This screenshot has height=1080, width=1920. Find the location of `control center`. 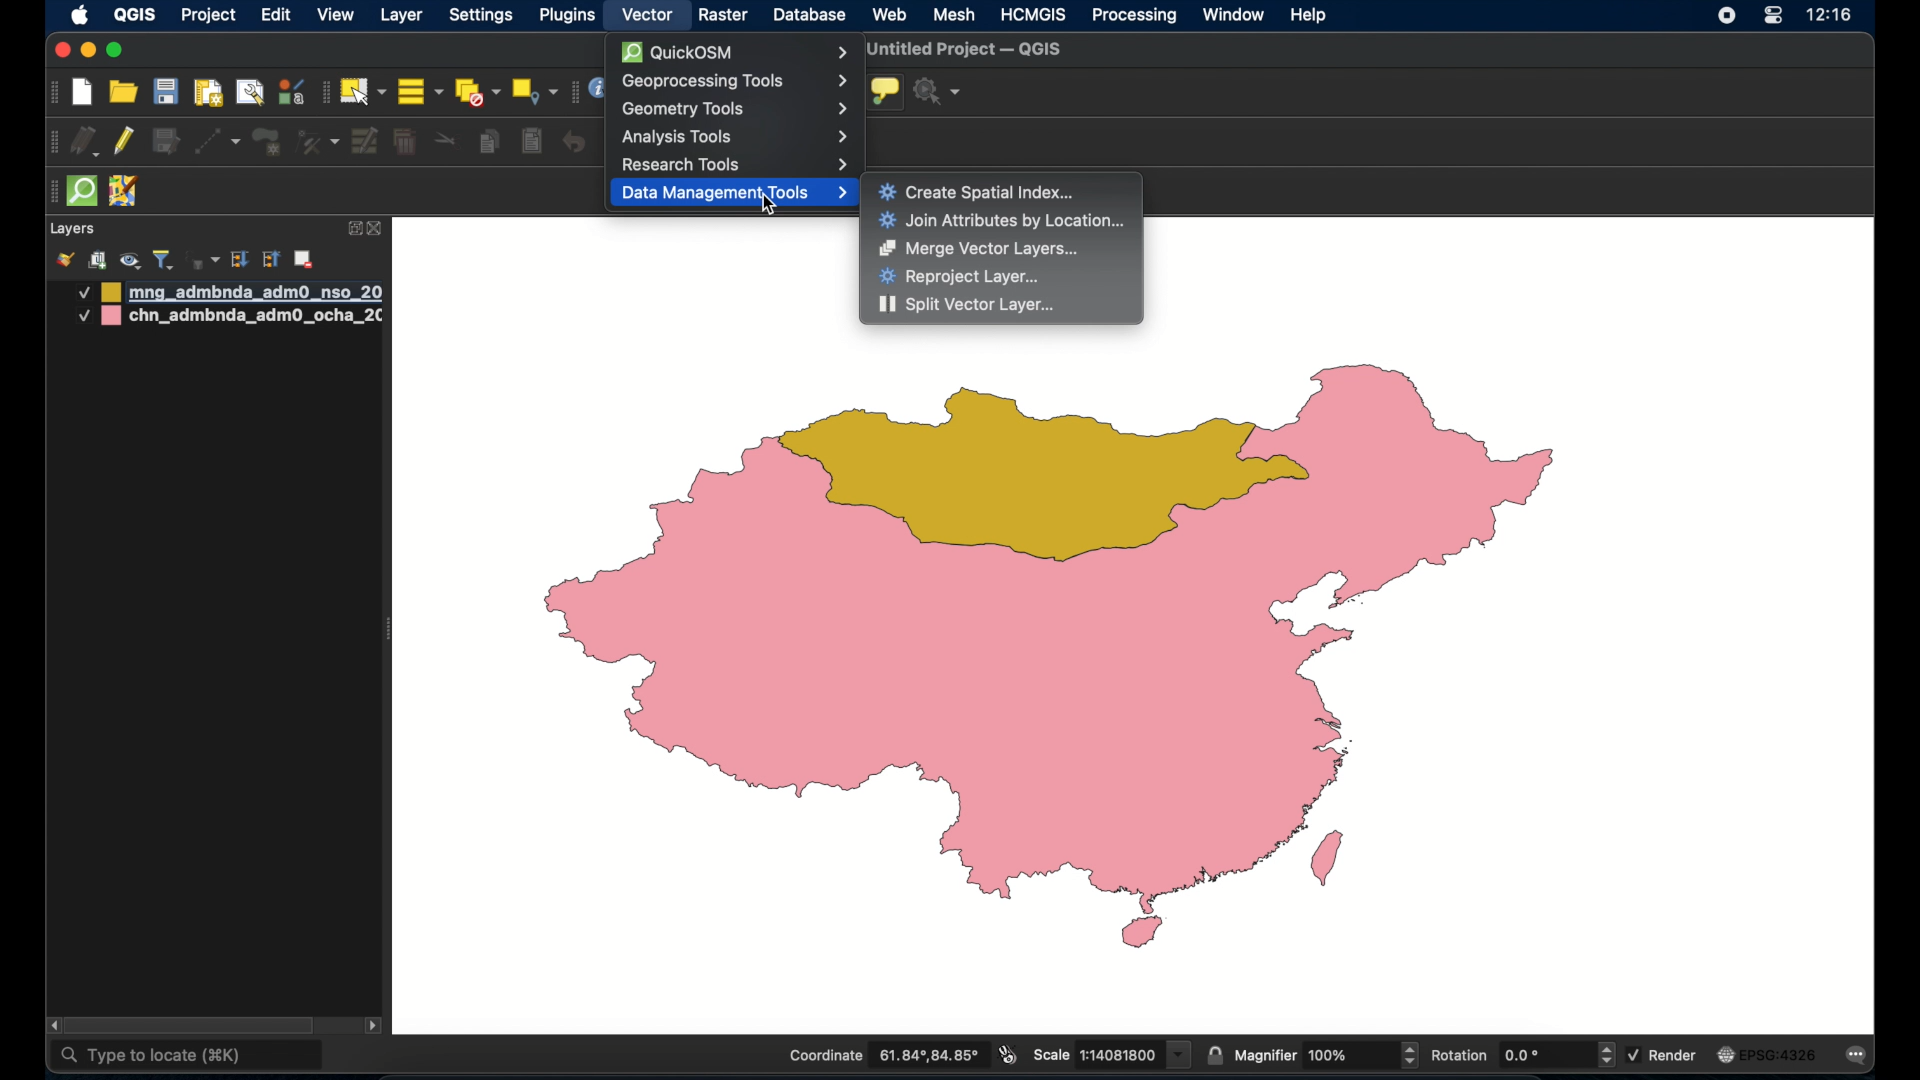

control center is located at coordinates (1772, 17).